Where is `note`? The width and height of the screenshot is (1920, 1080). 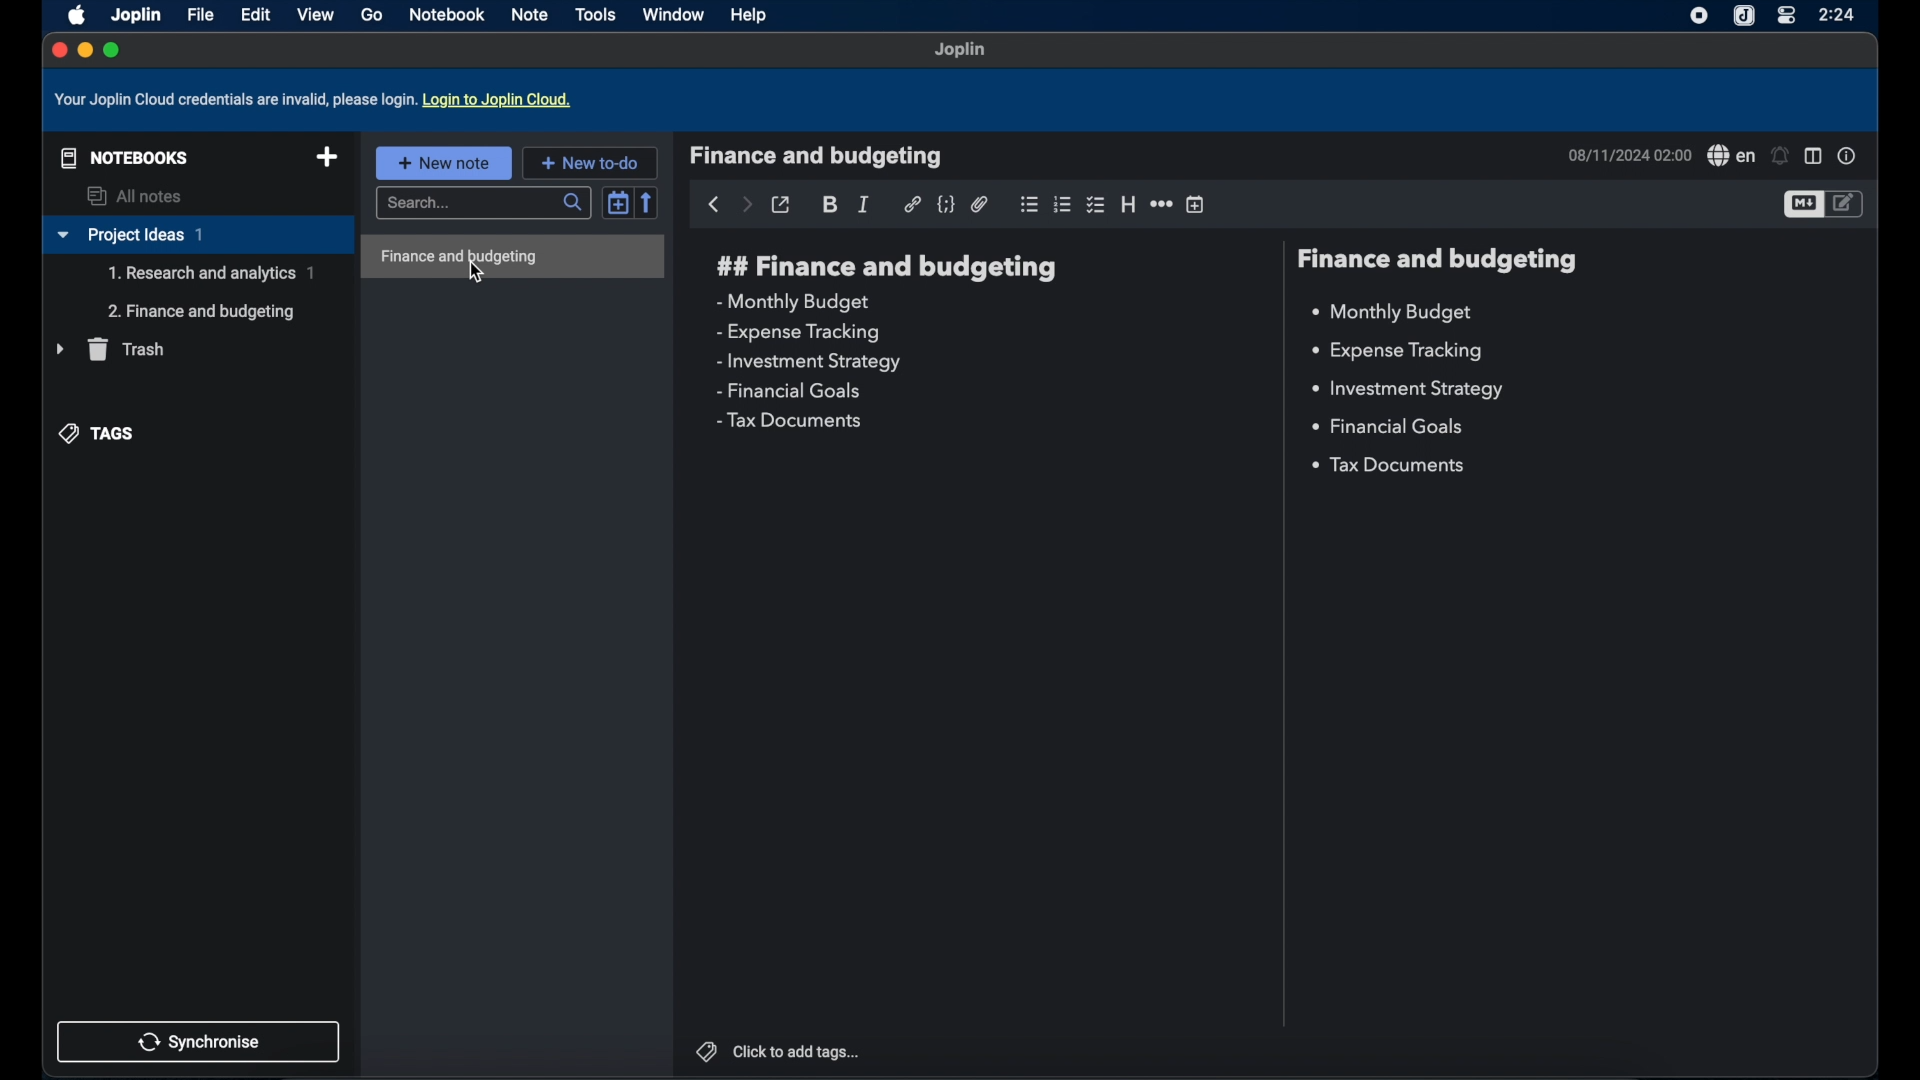
note is located at coordinates (531, 14).